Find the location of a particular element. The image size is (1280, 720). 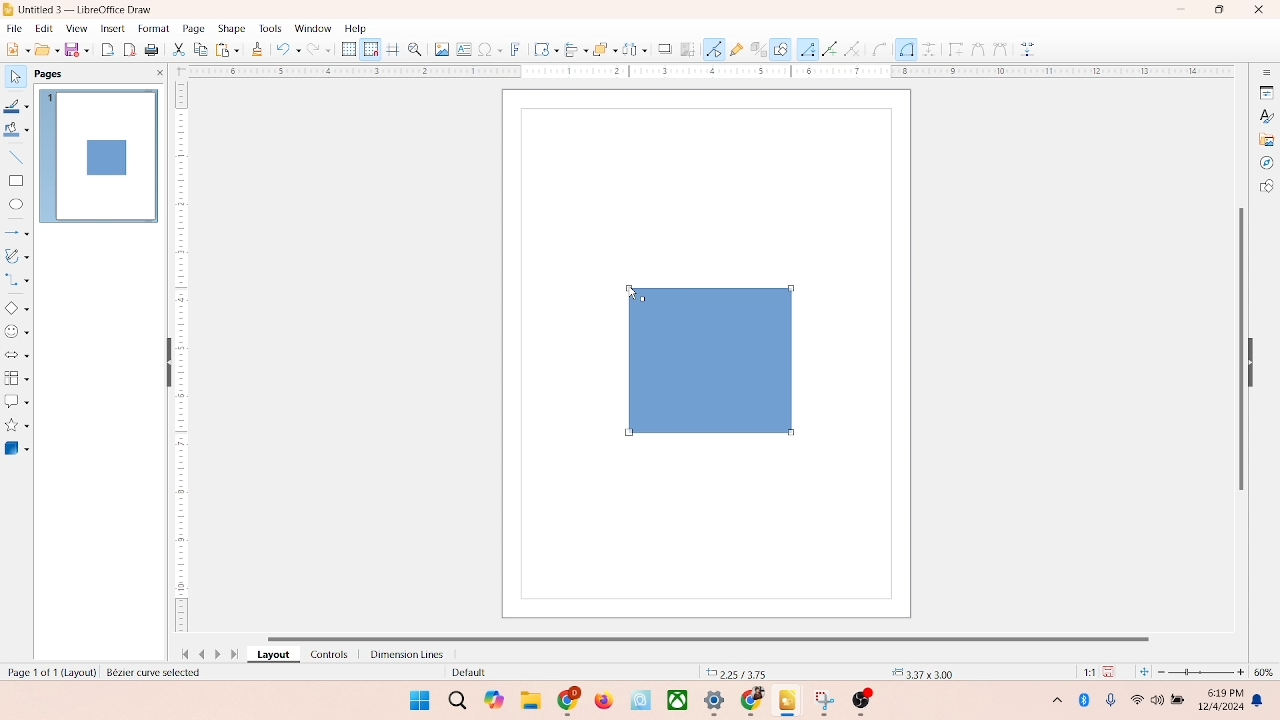

close is located at coordinates (156, 73).